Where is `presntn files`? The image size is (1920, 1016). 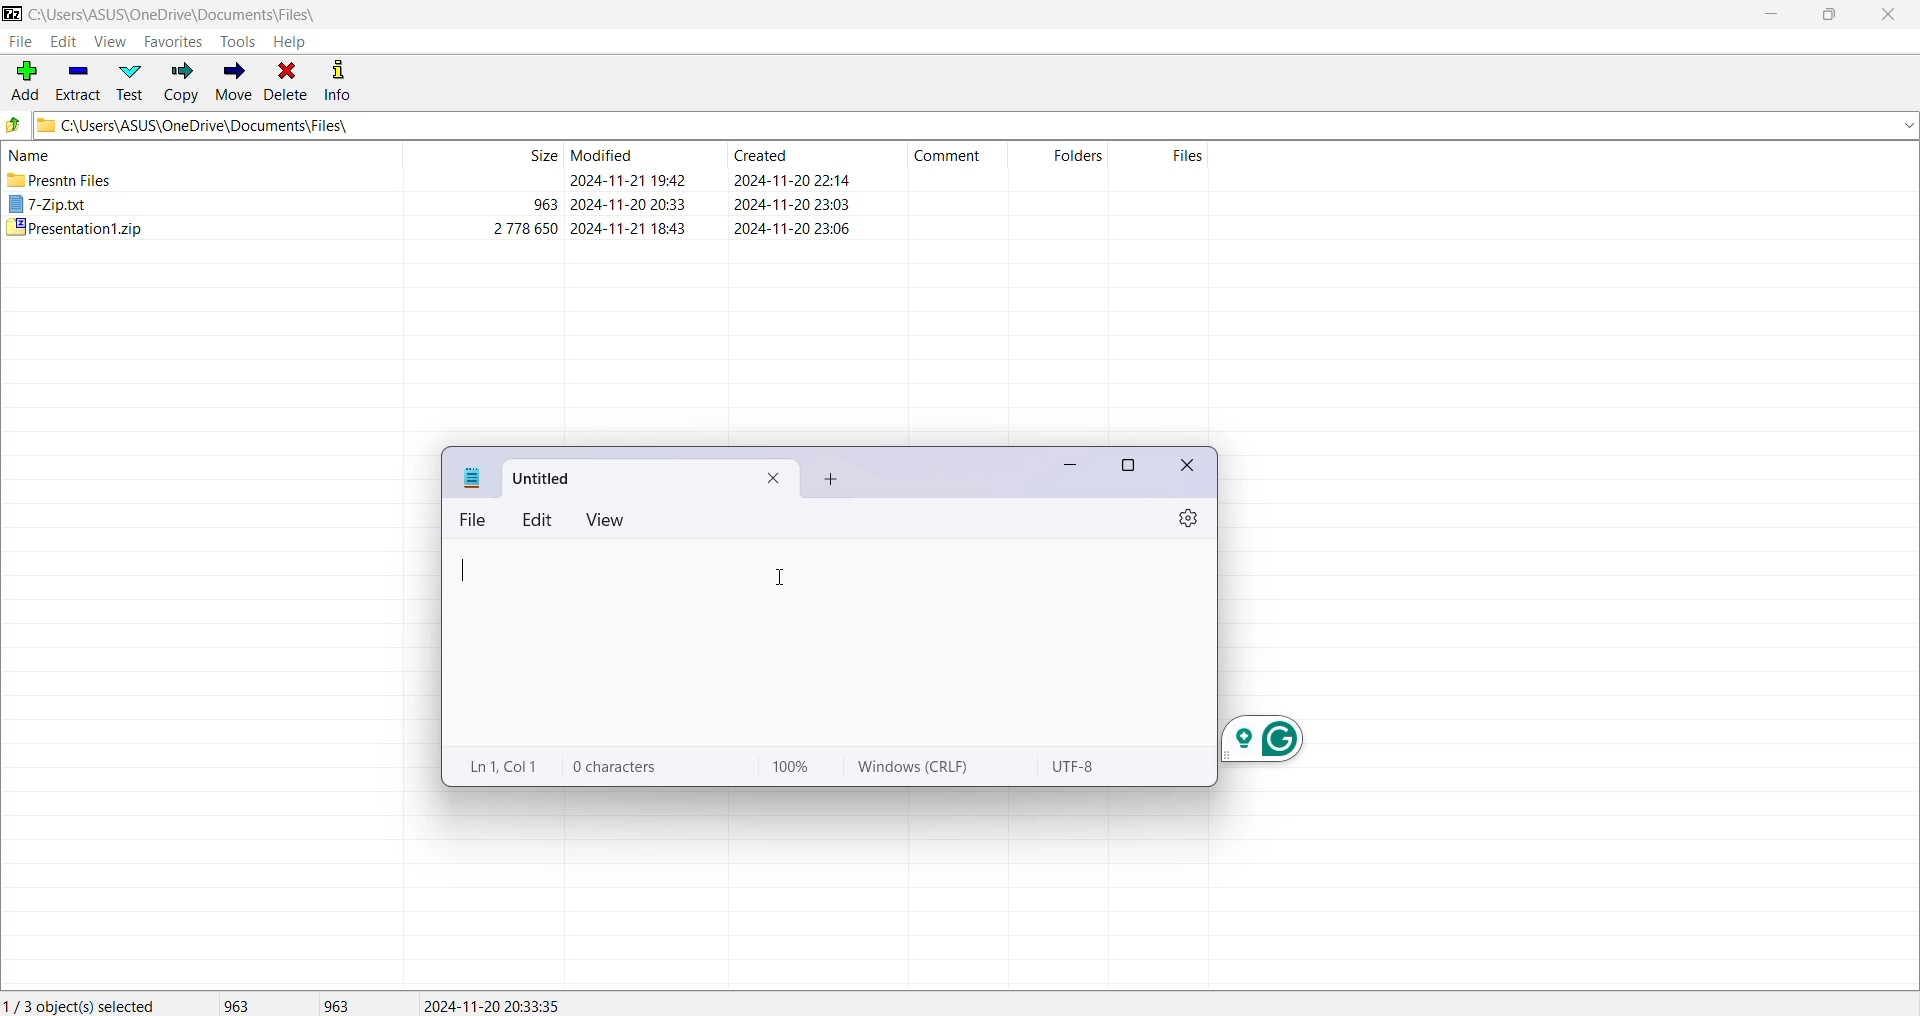
presntn files is located at coordinates (60, 179).